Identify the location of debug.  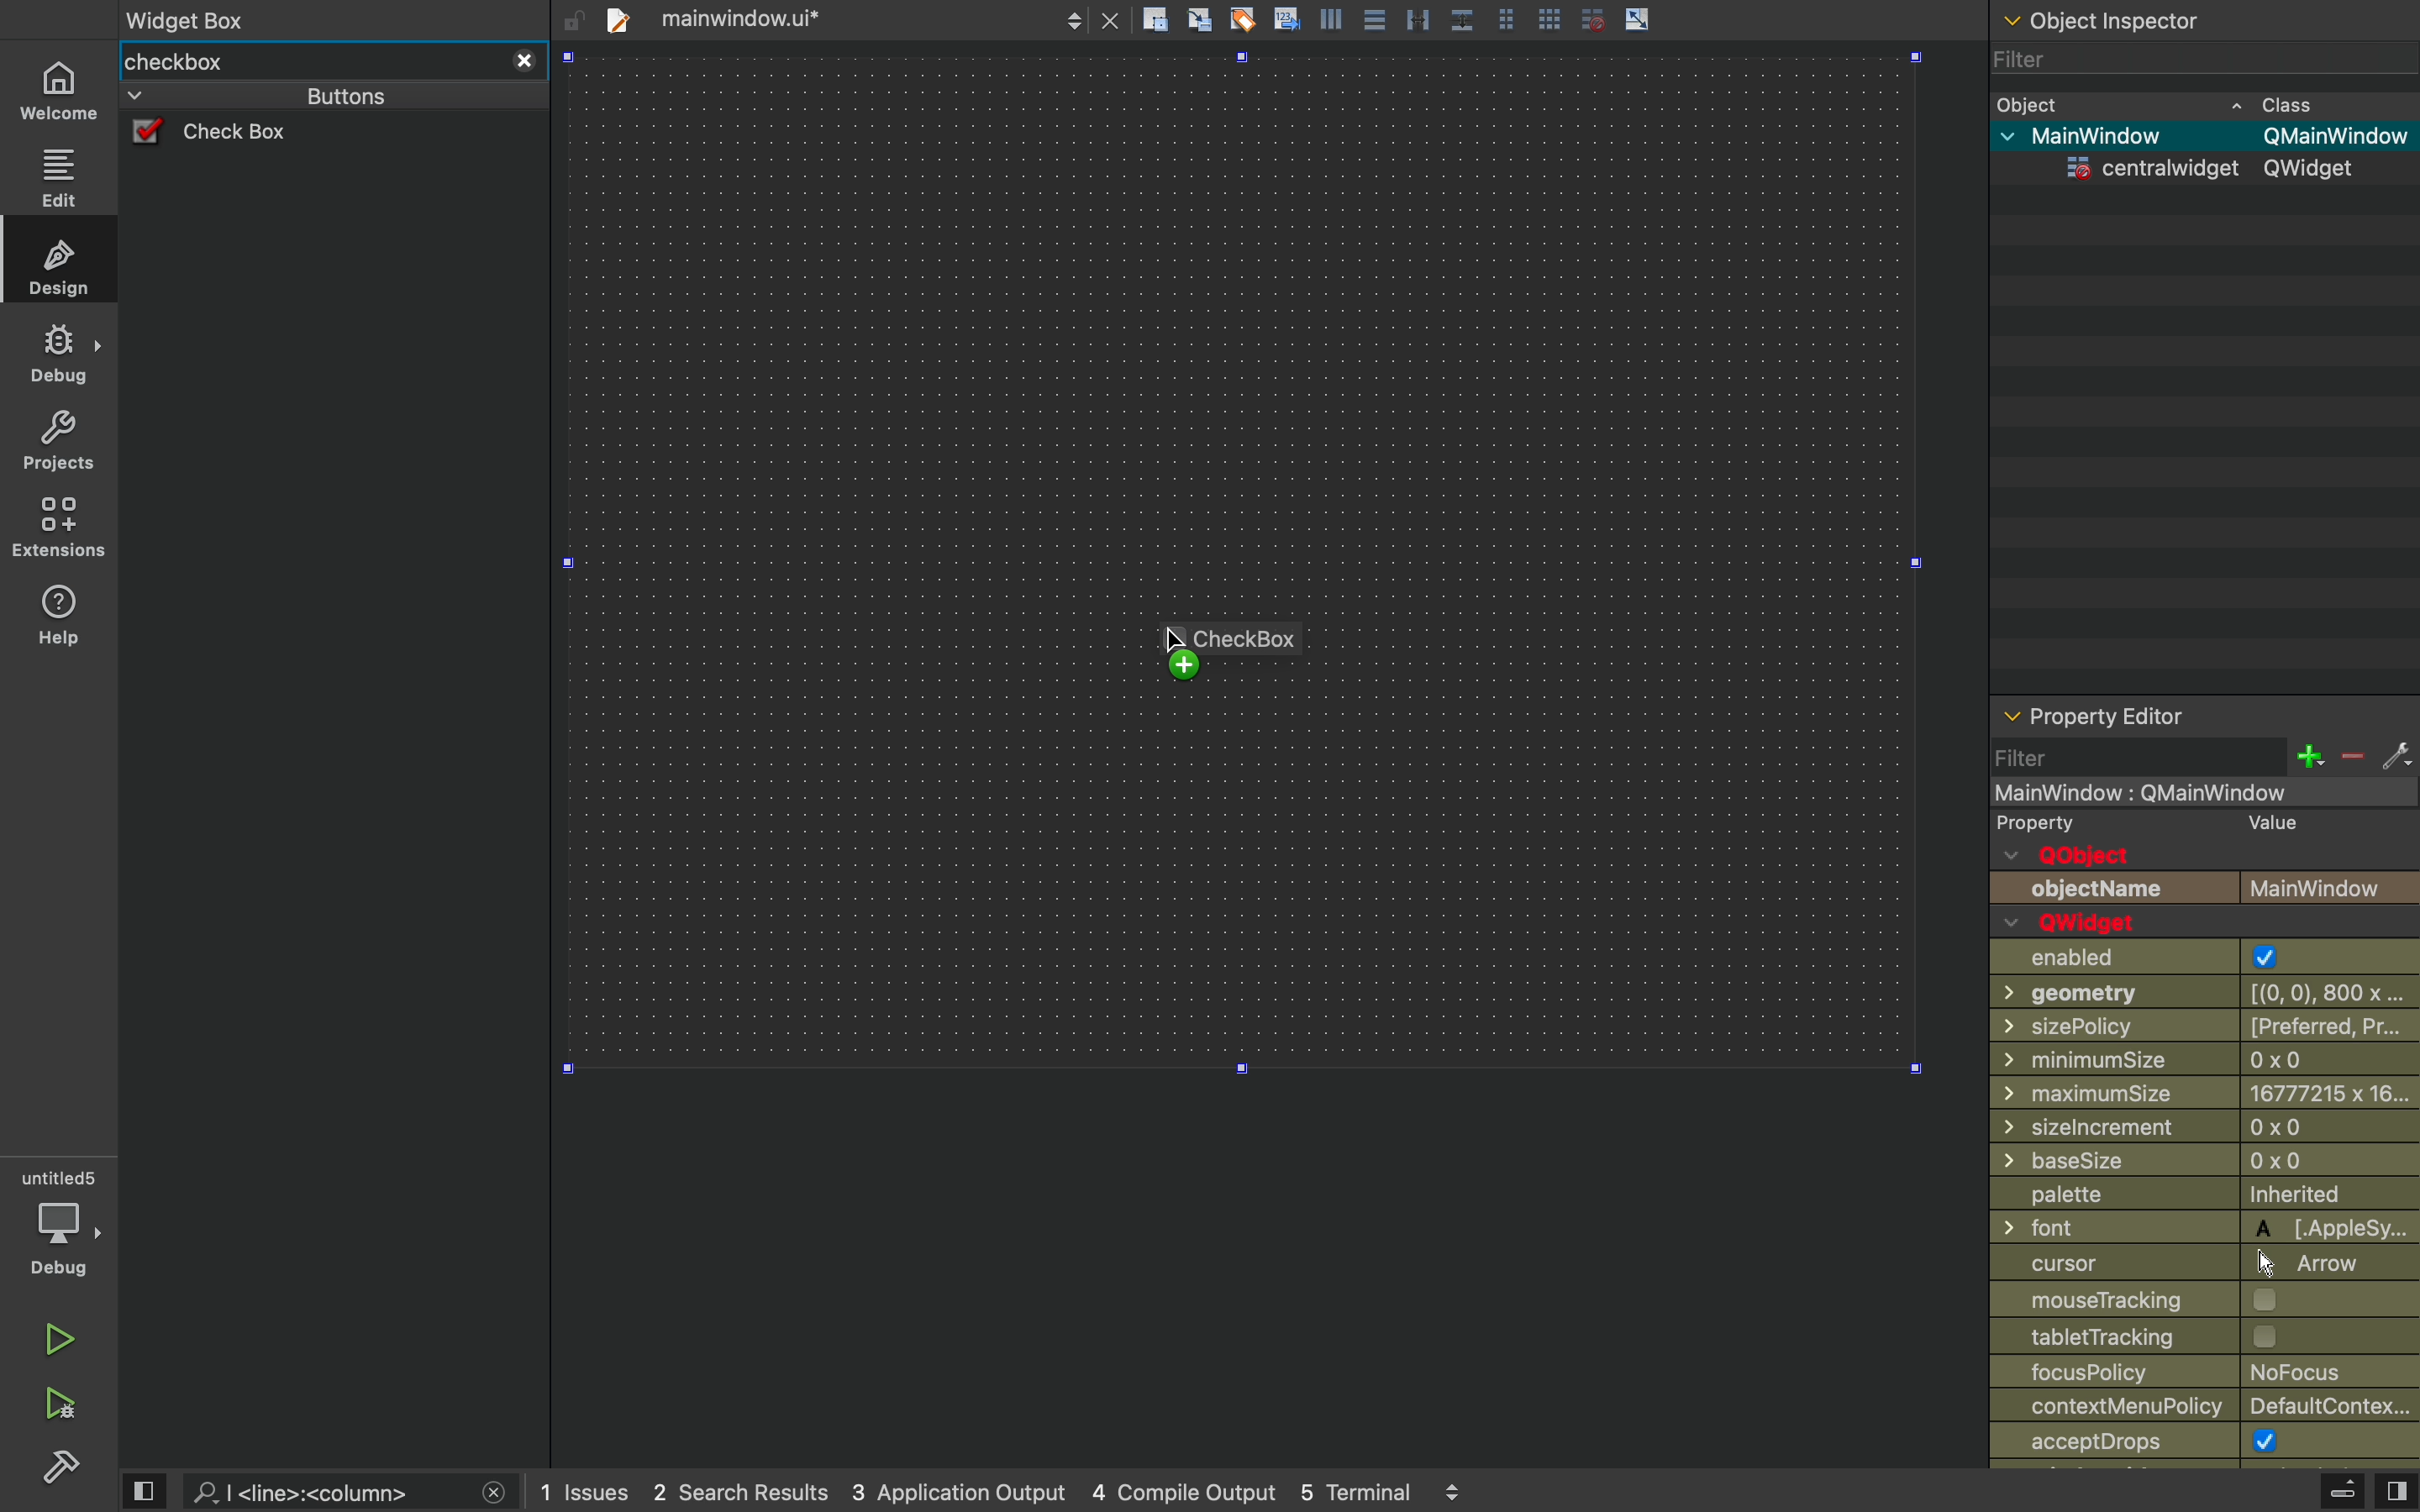
(60, 1222).